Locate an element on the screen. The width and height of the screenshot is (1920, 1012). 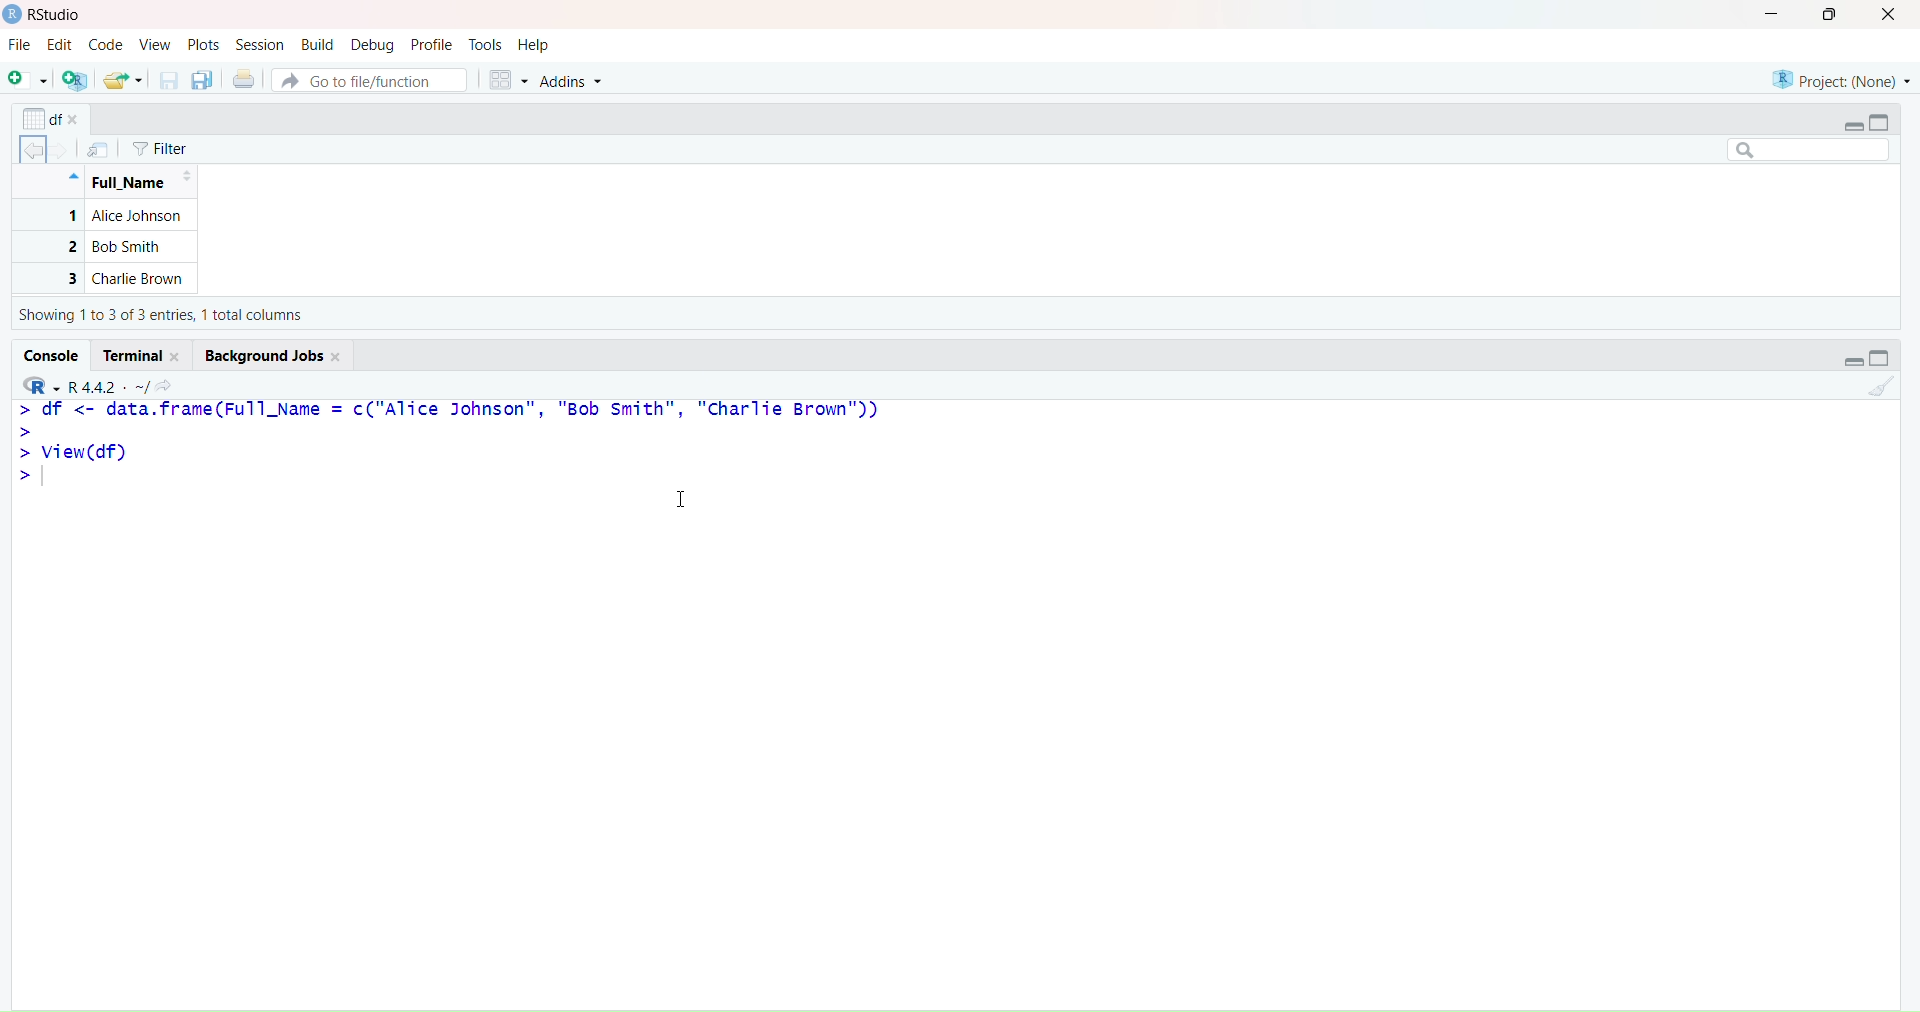
Maximize is located at coordinates (1887, 122).